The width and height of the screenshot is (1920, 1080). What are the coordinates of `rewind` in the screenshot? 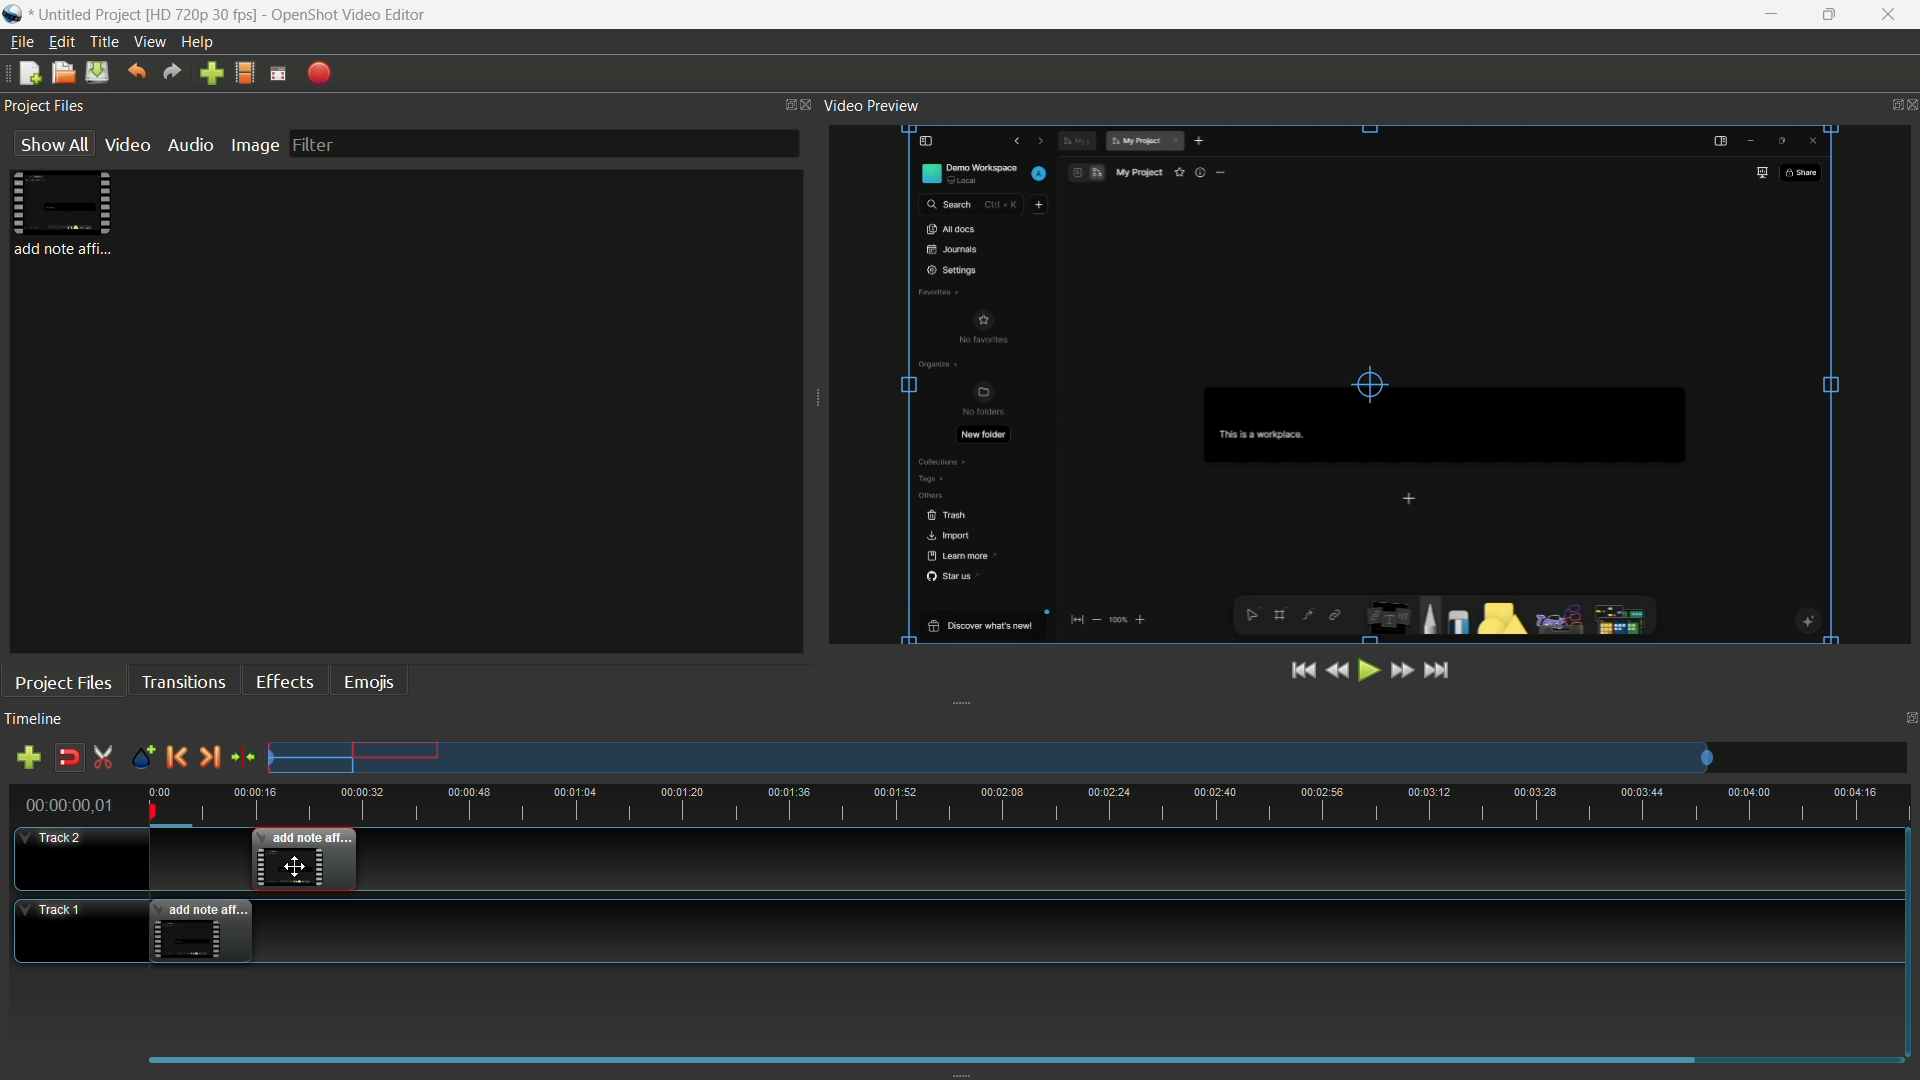 It's located at (1335, 671).